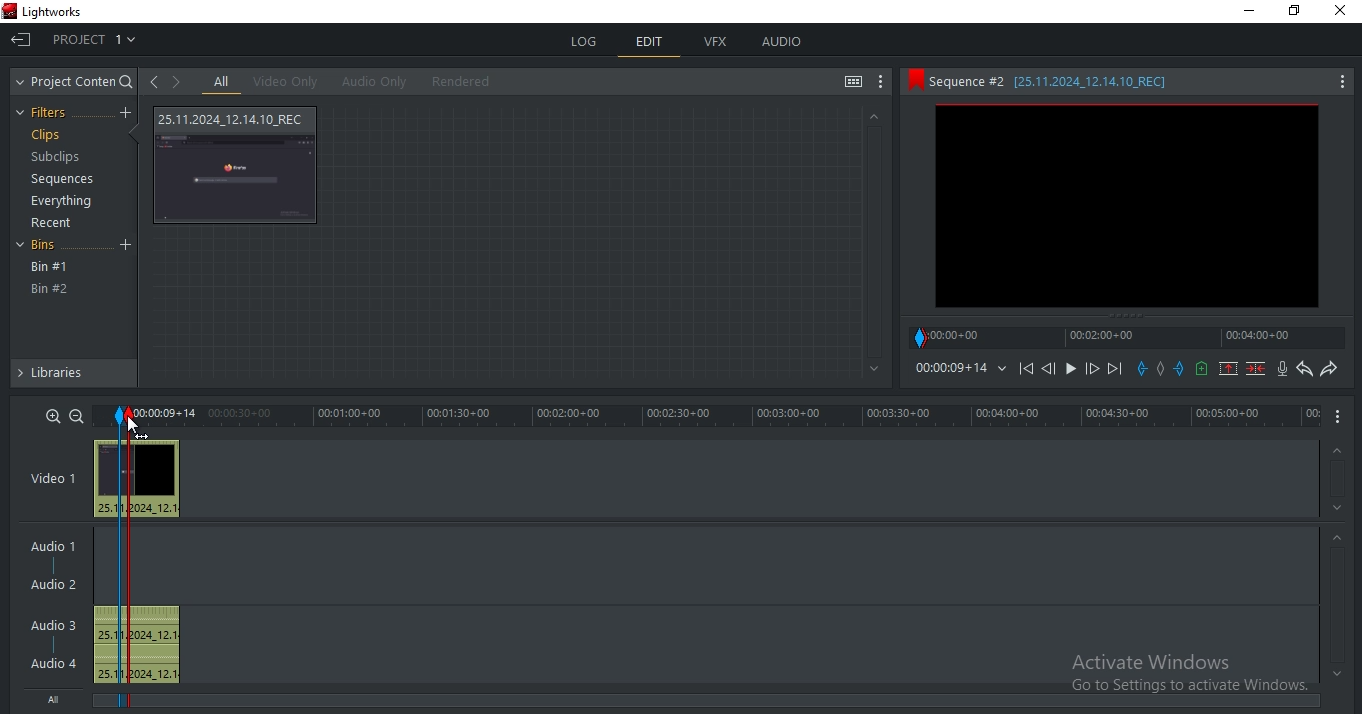 The height and width of the screenshot is (714, 1362). I want to click on show settings menu, so click(882, 84).